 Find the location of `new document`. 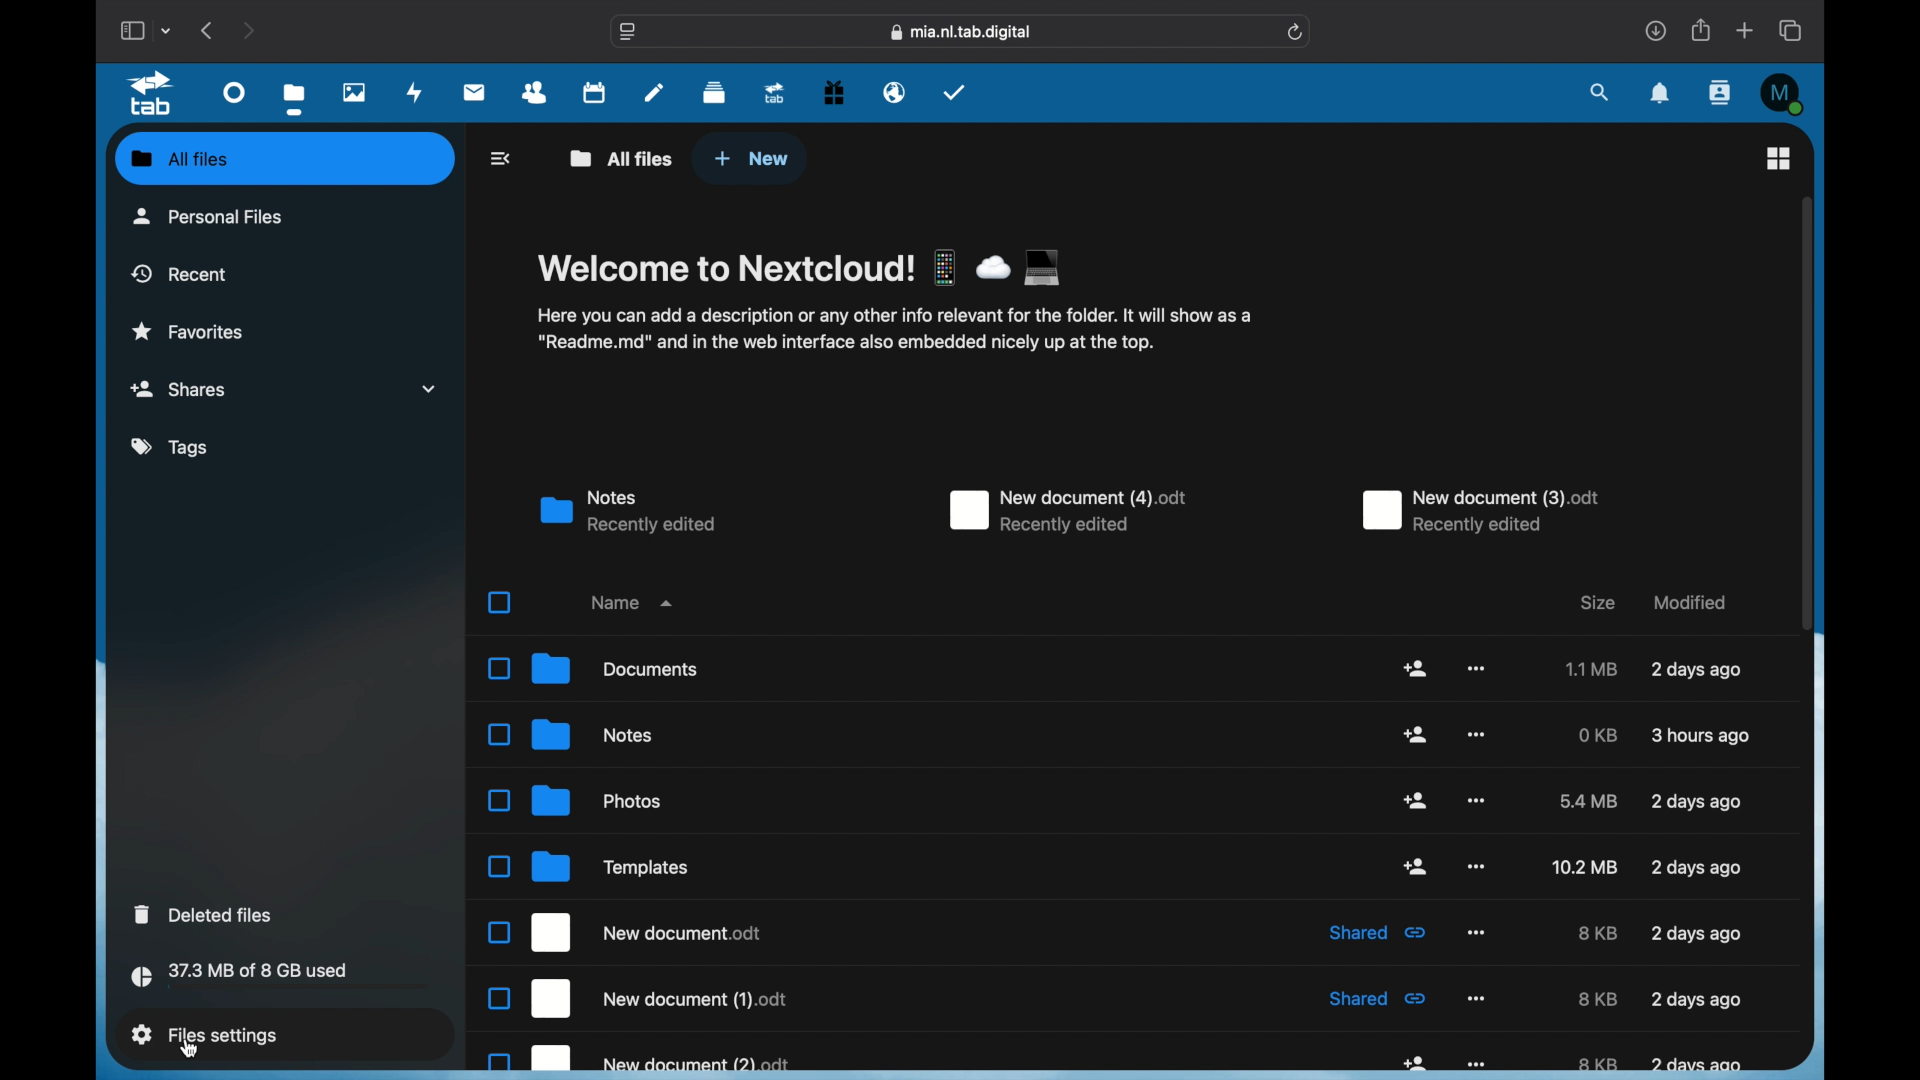

new document is located at coordinates (642, 998).